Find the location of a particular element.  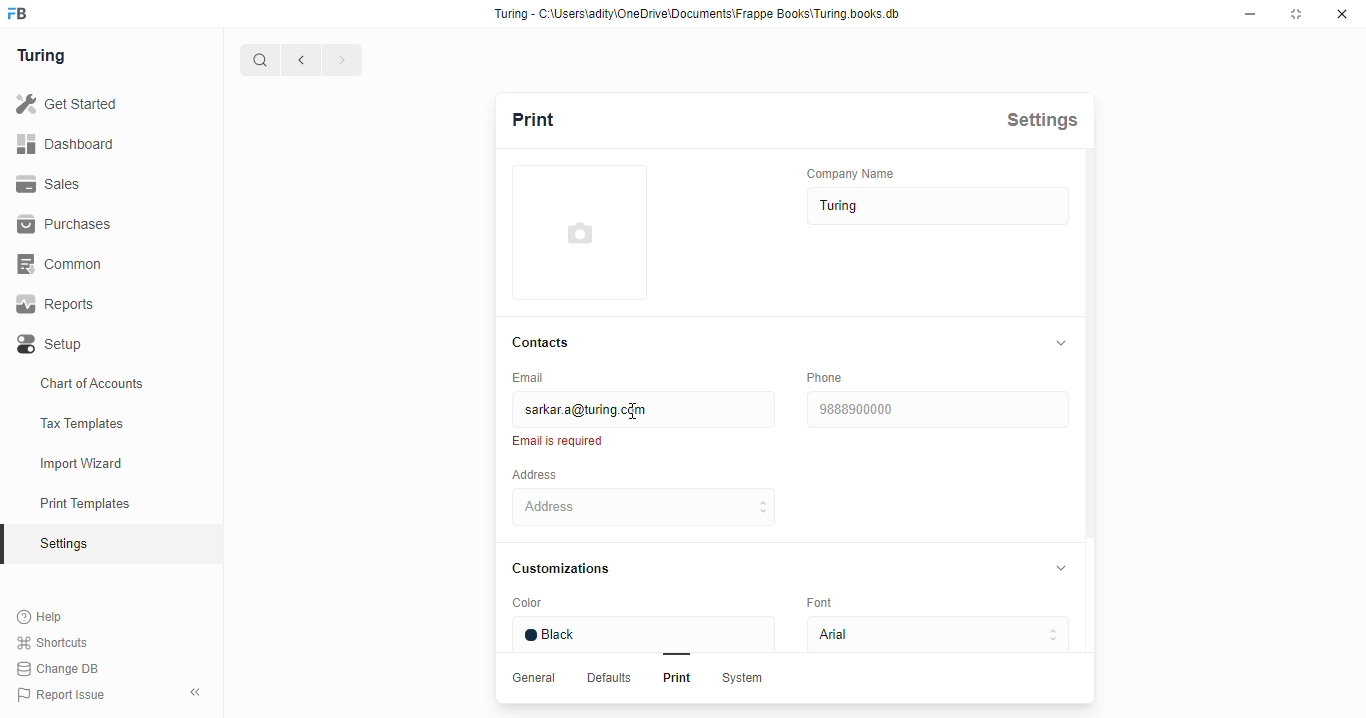

Change DB is located at coordinates (57, 669).